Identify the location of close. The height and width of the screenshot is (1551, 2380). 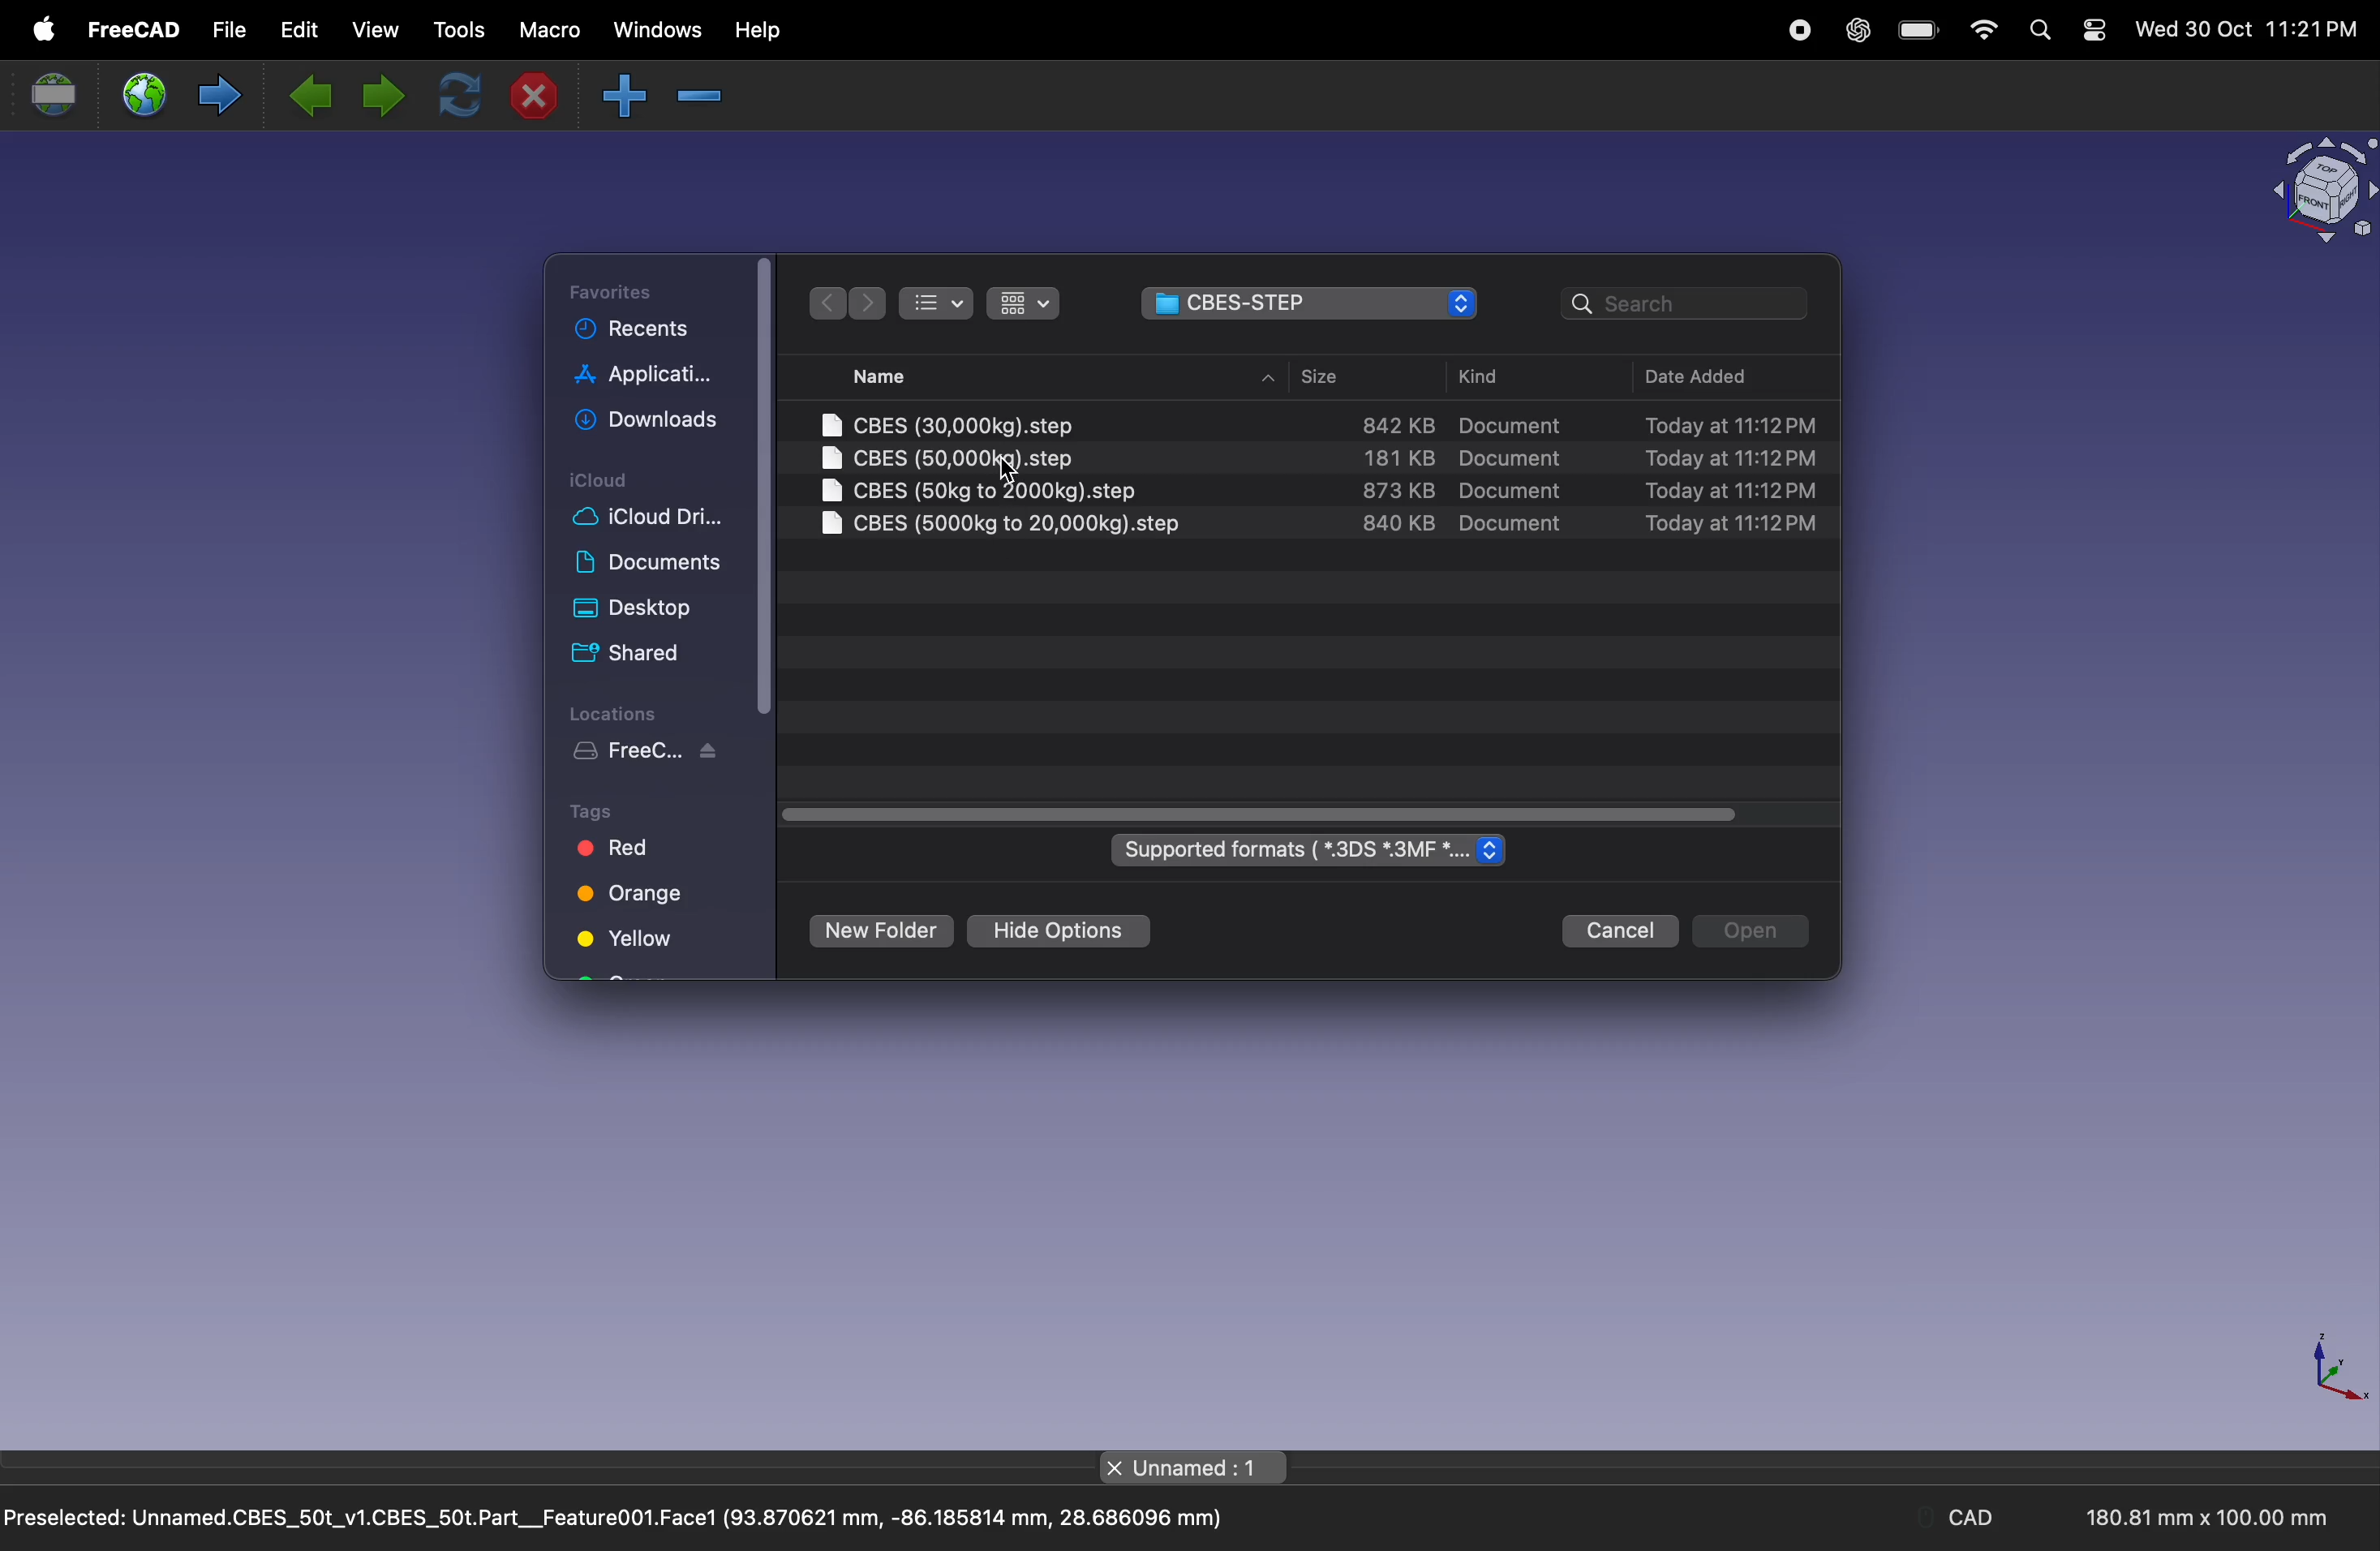
(543, 96).